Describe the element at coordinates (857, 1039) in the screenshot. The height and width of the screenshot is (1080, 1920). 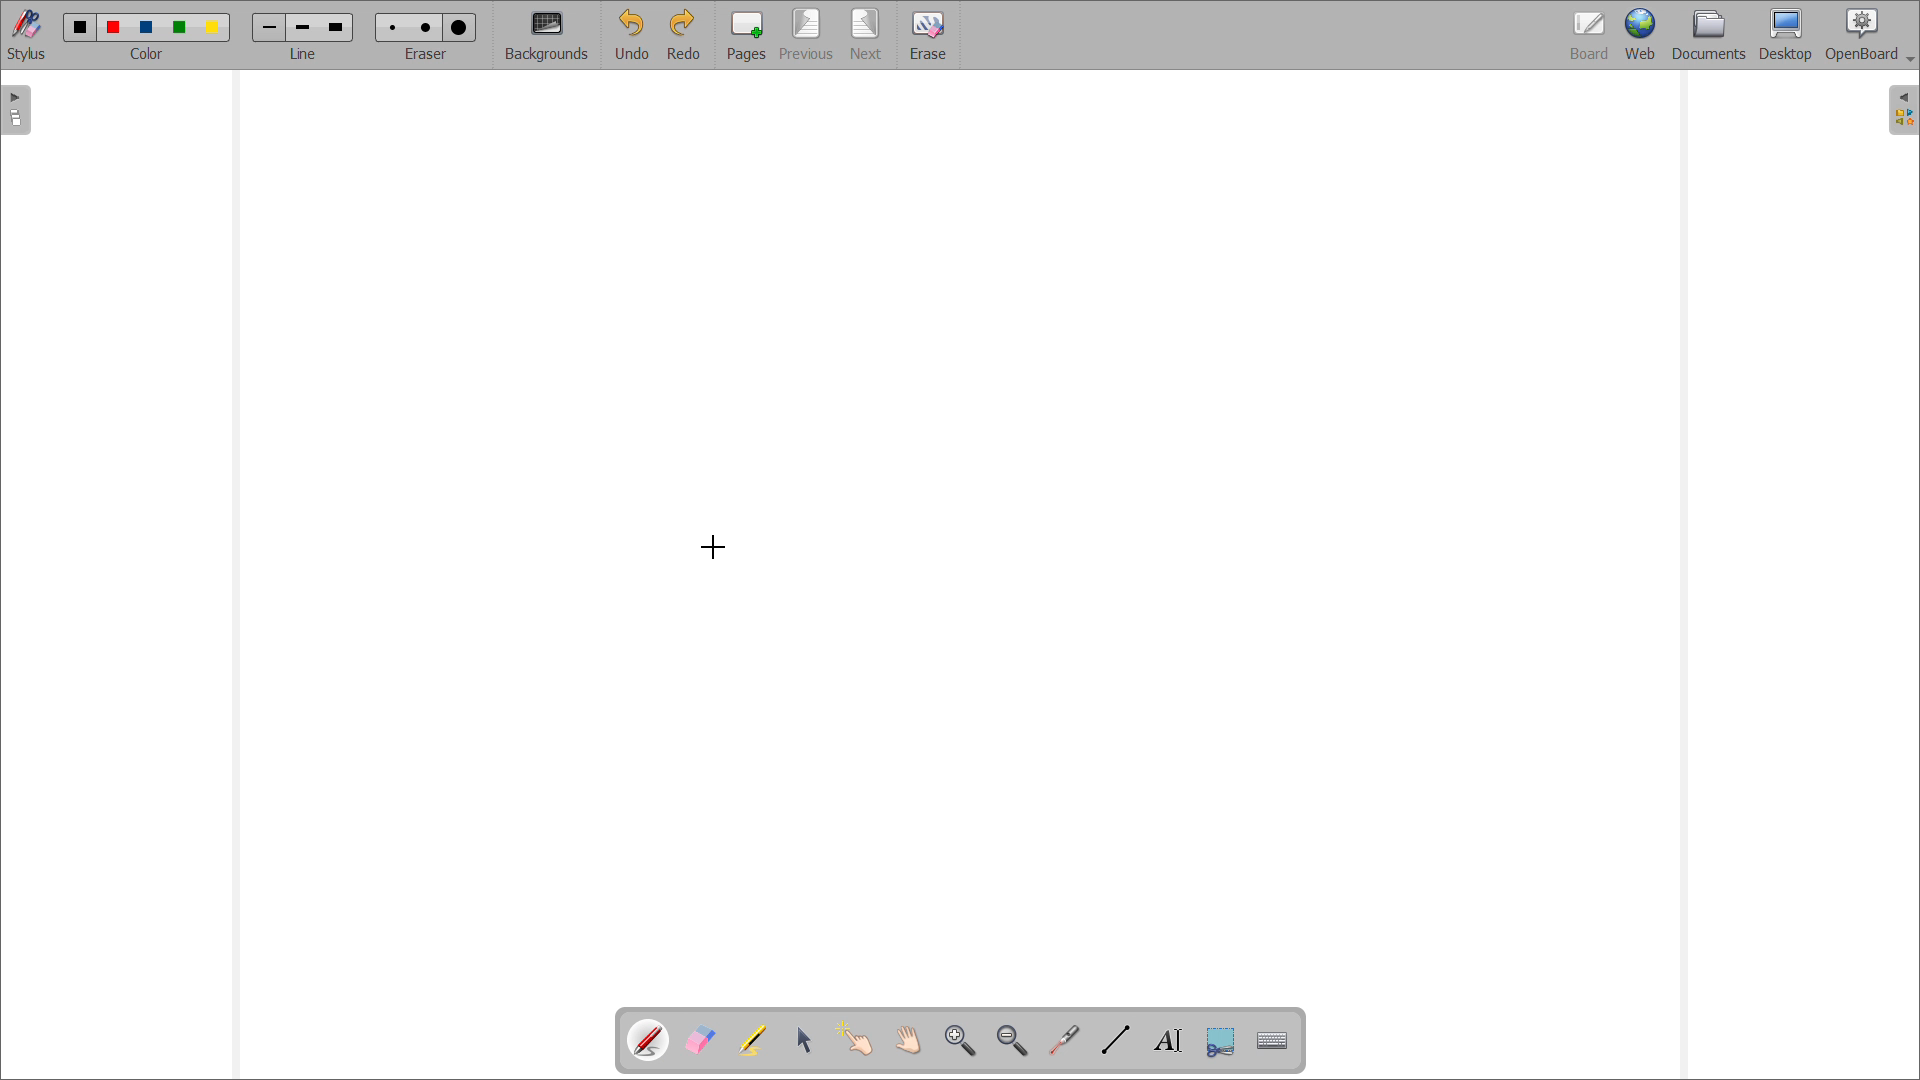
I see `interact with items` at that location.